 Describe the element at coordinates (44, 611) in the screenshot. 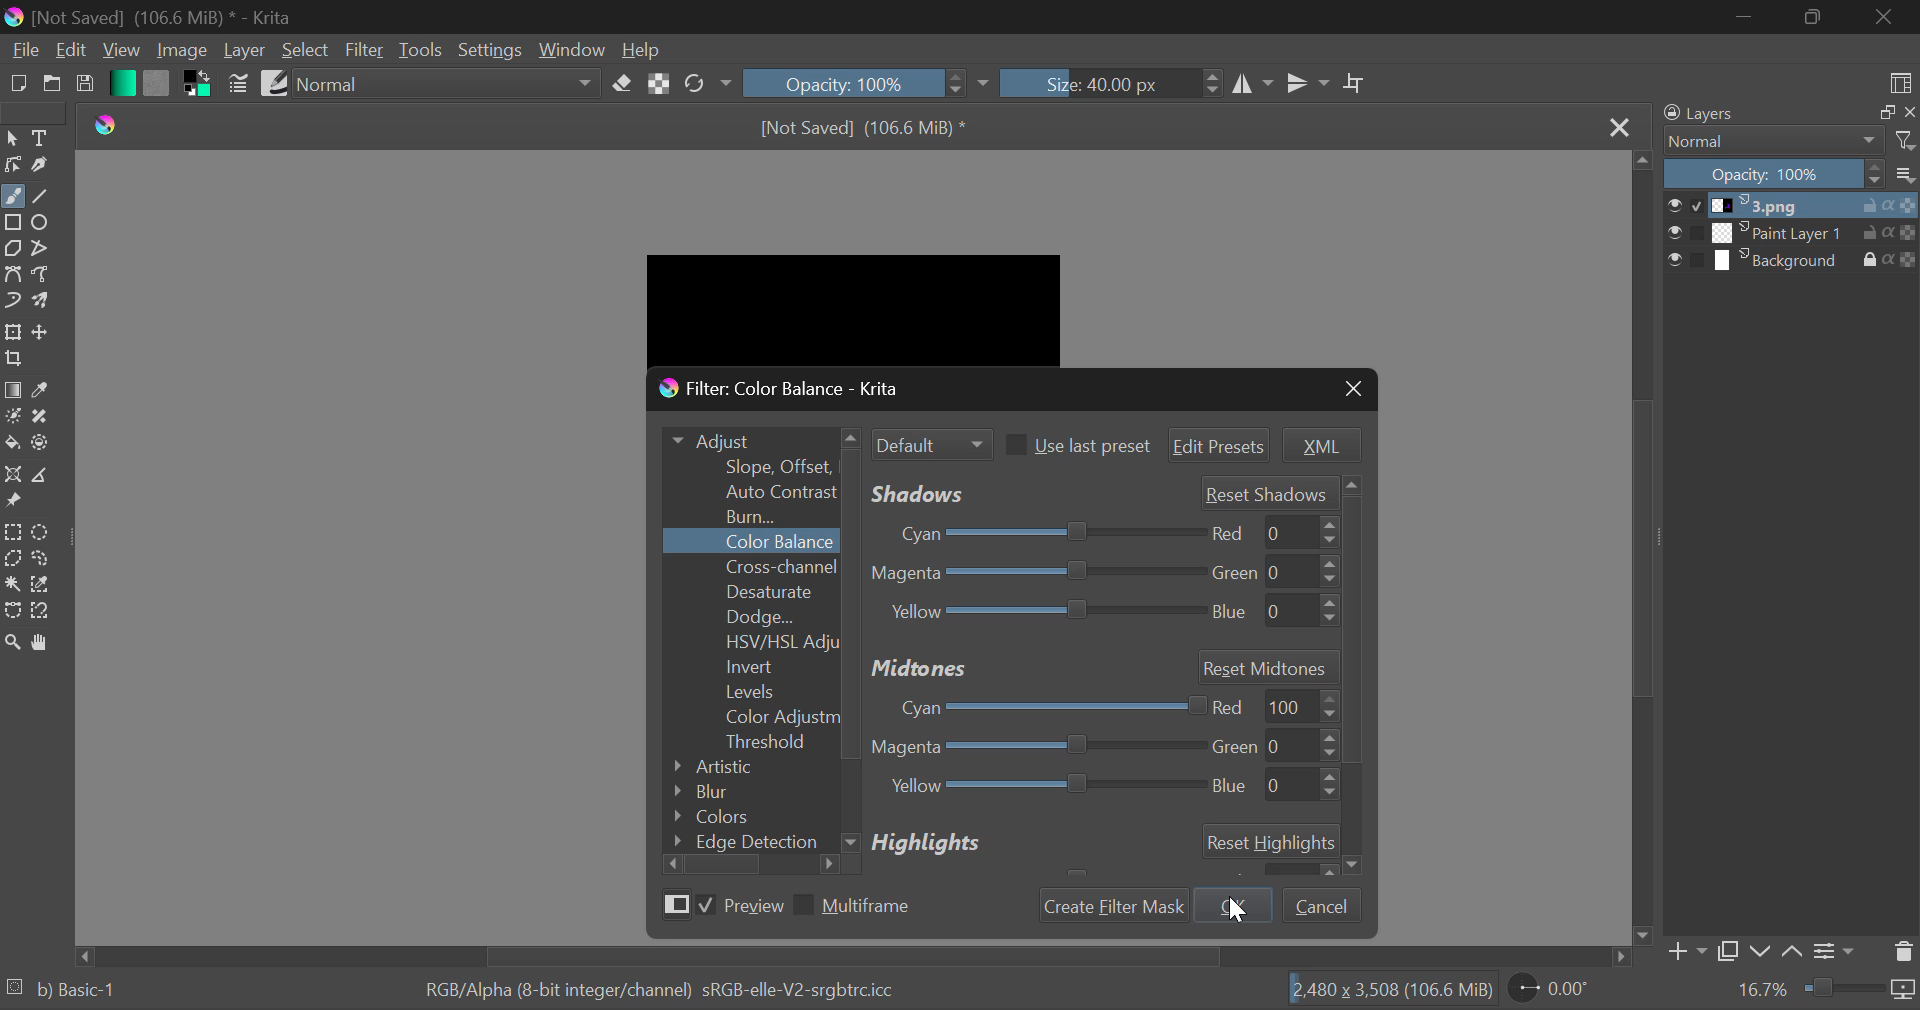

I see `Magnetic Selection` at that location.